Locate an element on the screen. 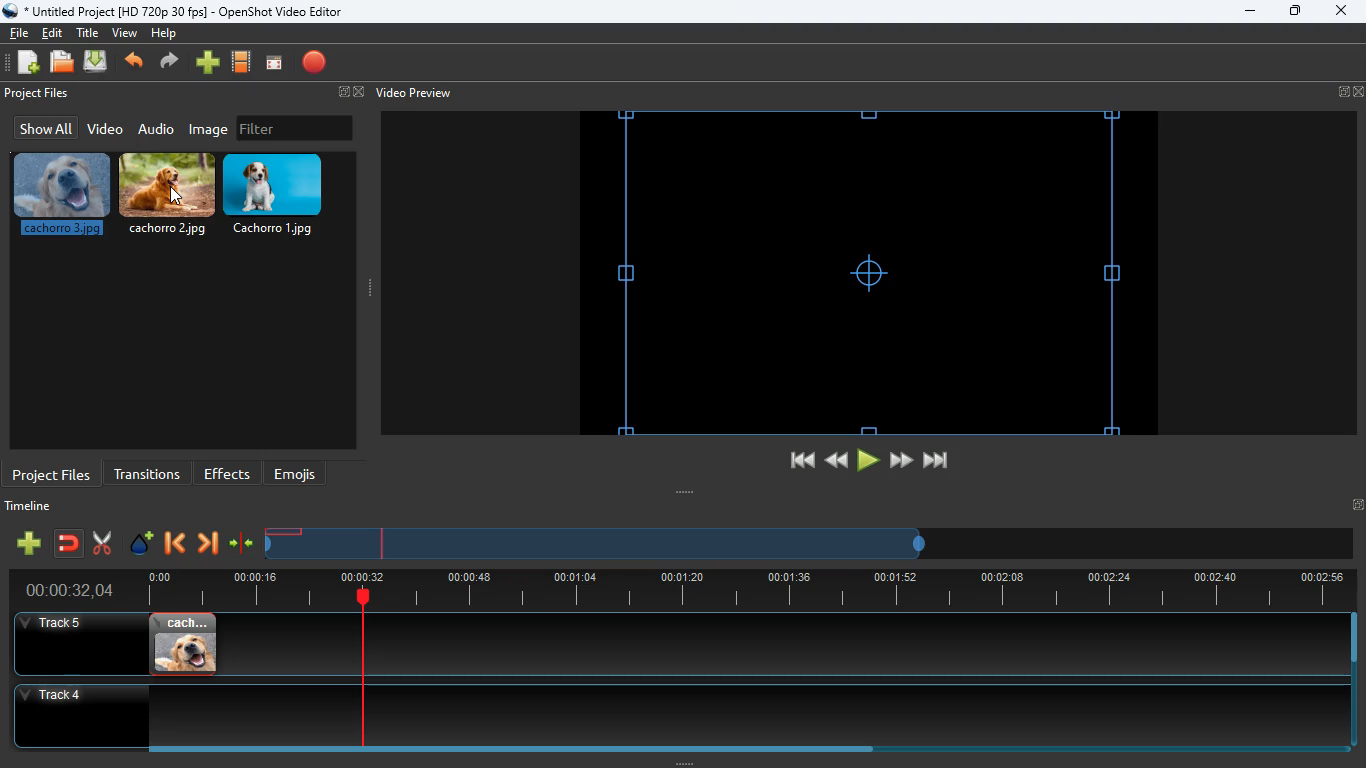  beggining is located at coordinates (793, 461).